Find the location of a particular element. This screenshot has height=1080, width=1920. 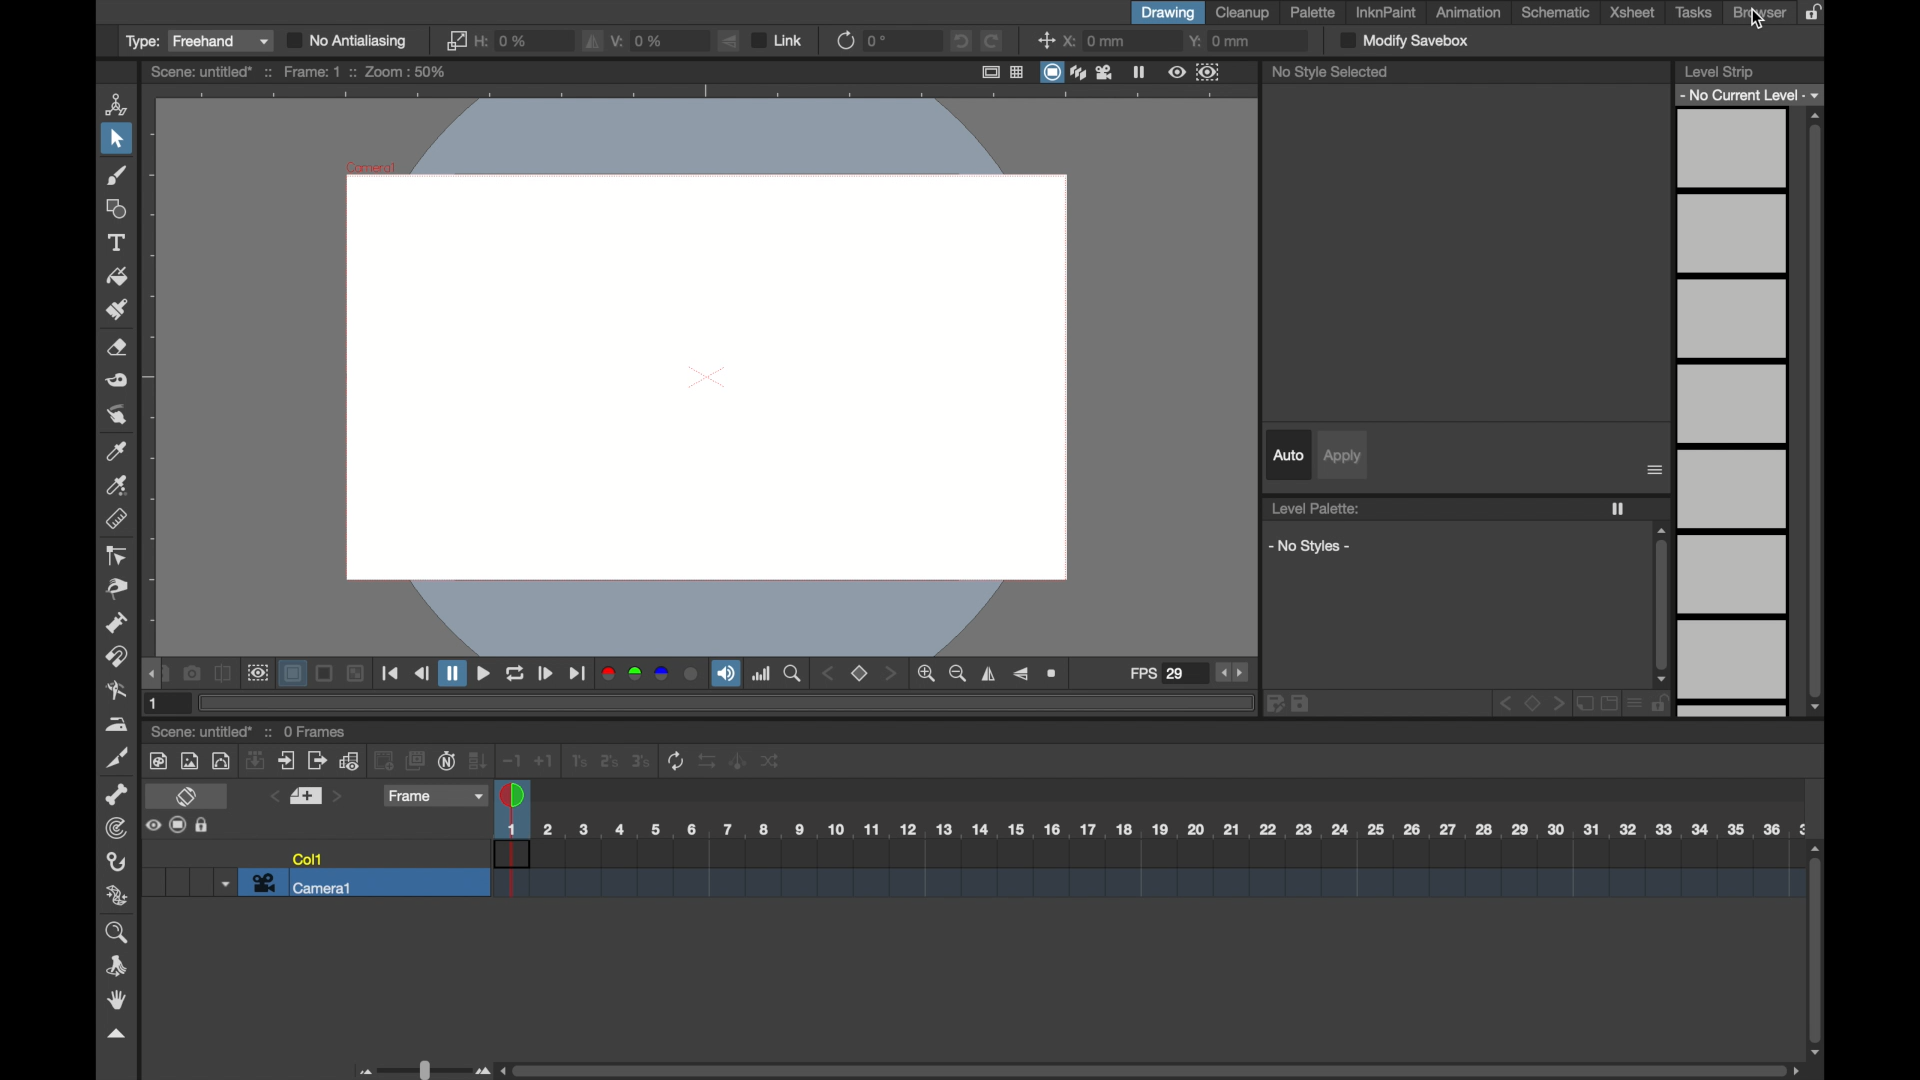

move is located at coordinates (289, 760).